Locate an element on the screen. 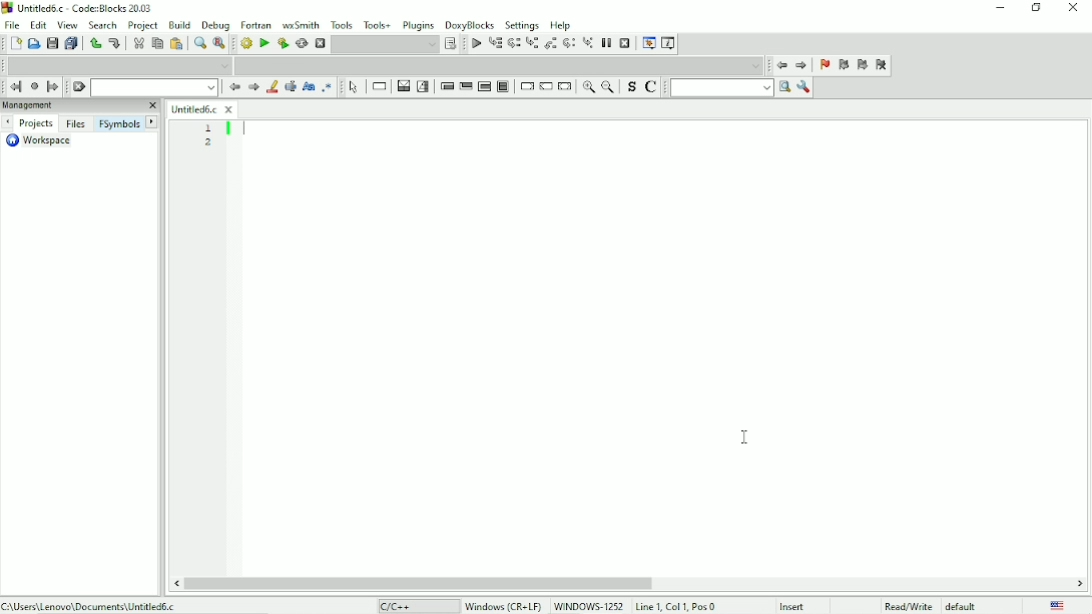 The height and width of the screenshot is (614, 1092). Next instruction is located at coordinates (570, 44).